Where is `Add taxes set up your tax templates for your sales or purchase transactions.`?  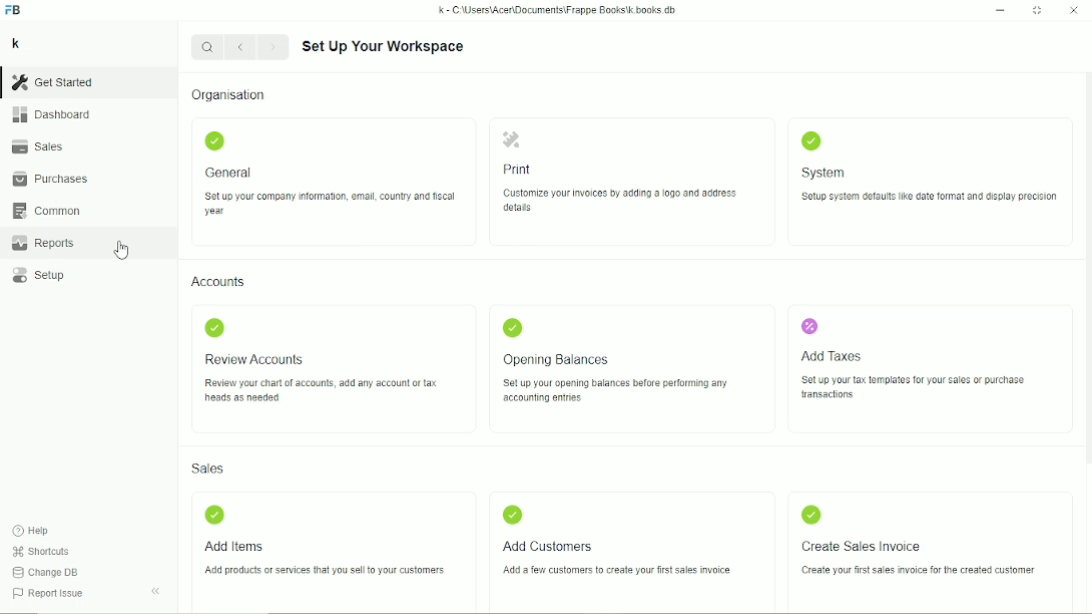
Add taxes set up your tax templates for your sales or purchase transactions. is located at coordinates (910, 357).